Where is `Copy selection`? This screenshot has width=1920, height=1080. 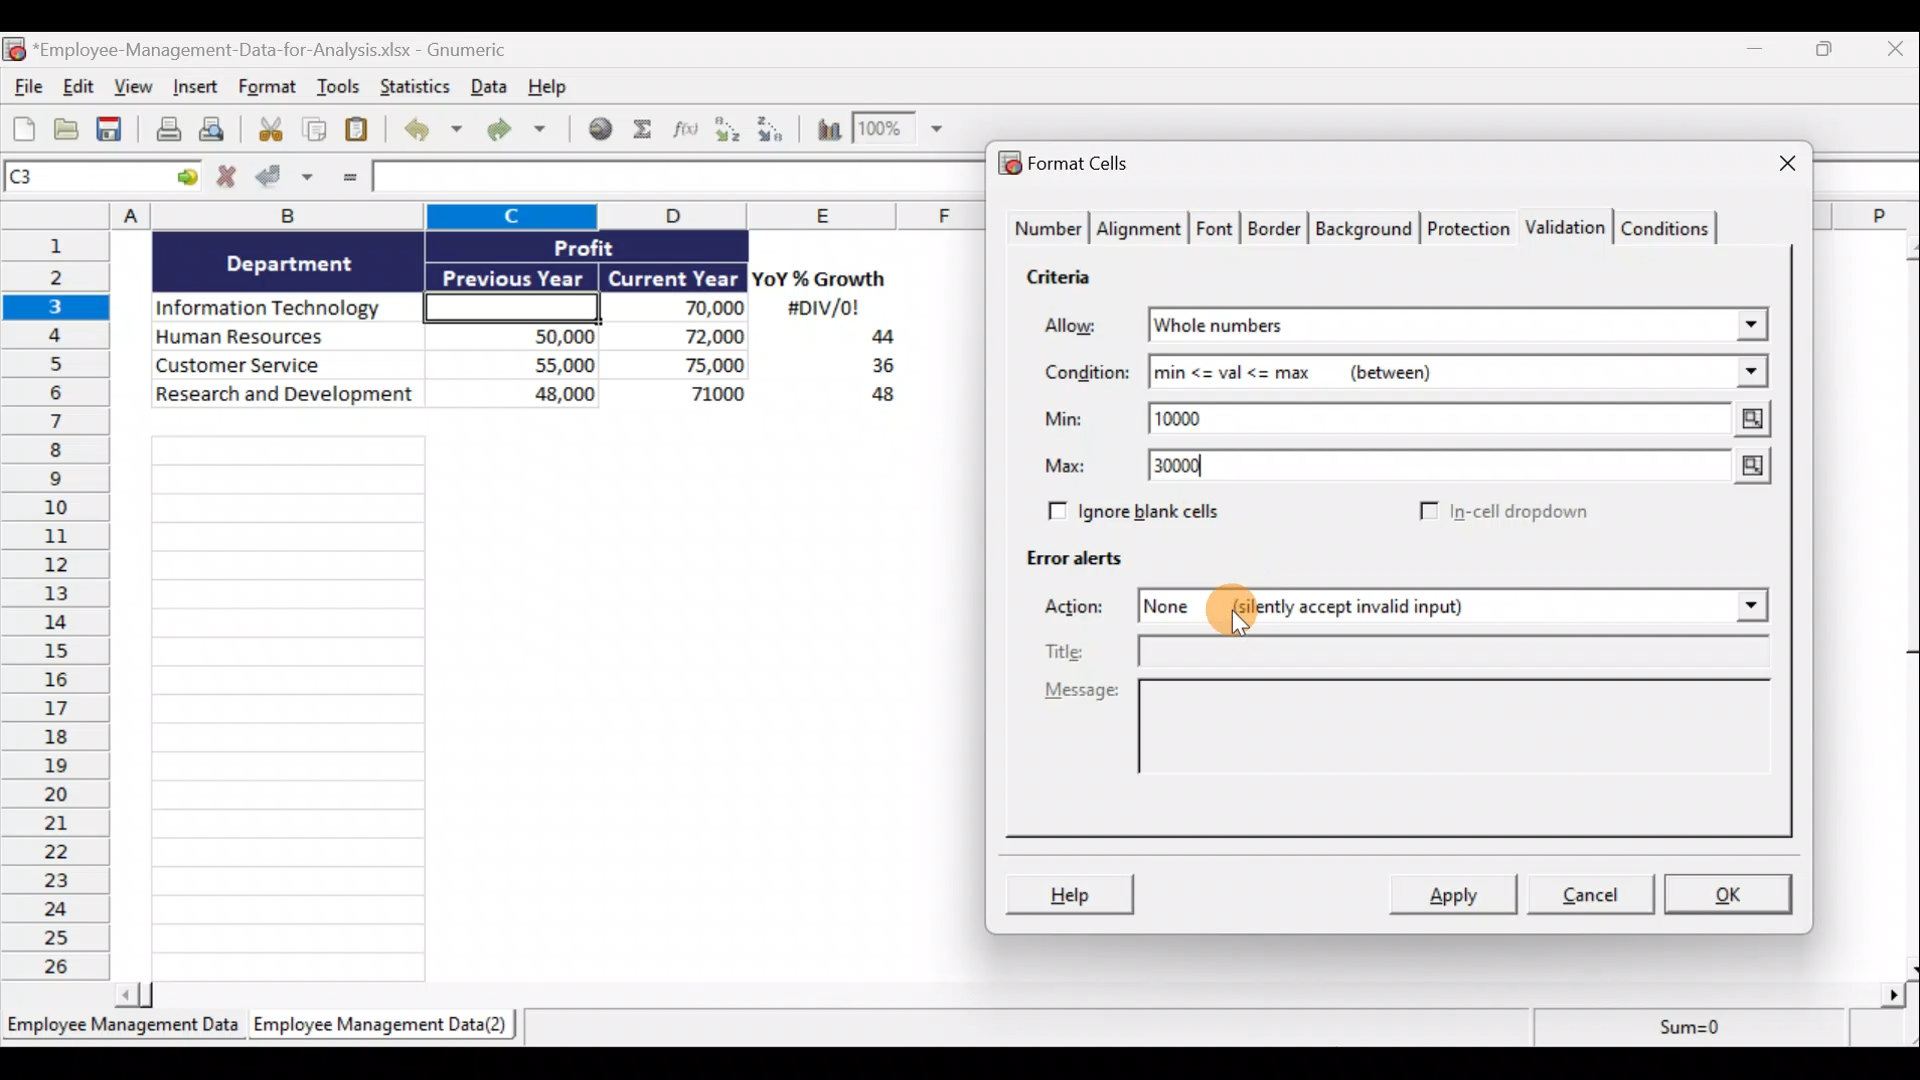 Copy selection is located at coordinates (315, 130).